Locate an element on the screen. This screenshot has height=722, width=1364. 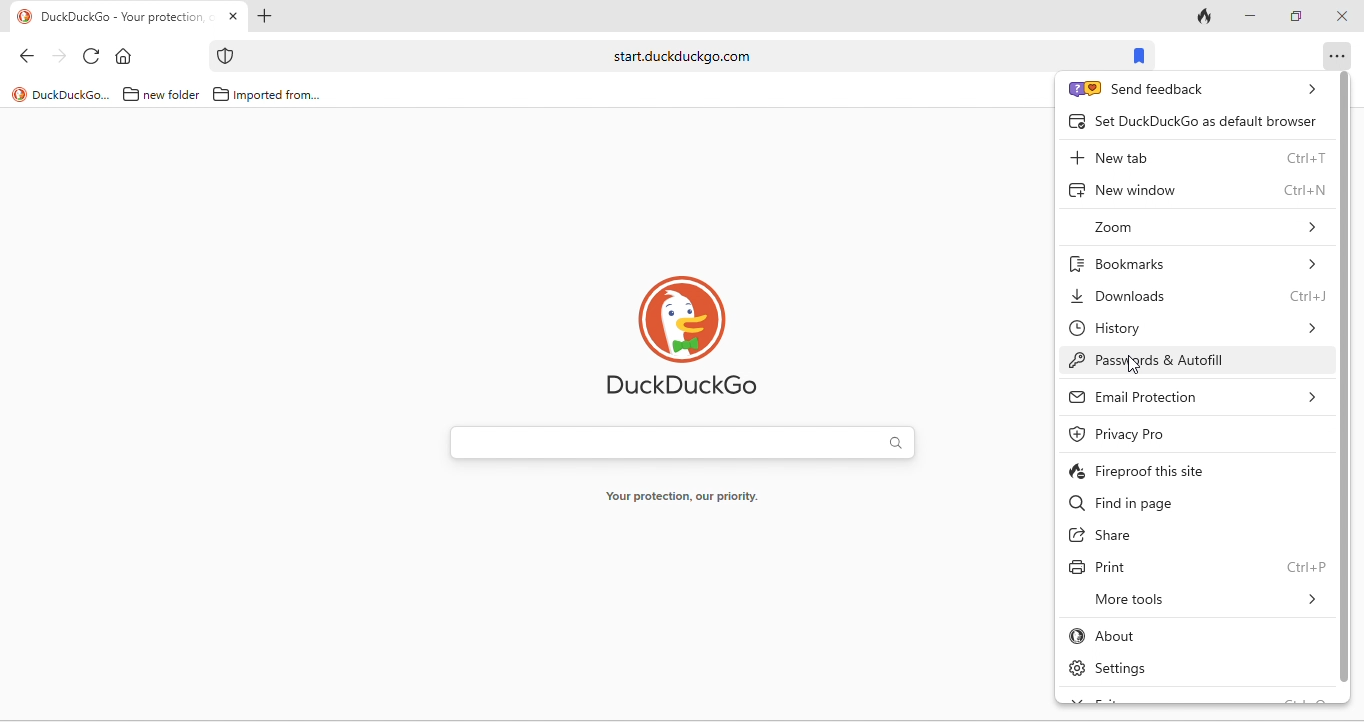
zoom is located at coordinates (1202, 226).